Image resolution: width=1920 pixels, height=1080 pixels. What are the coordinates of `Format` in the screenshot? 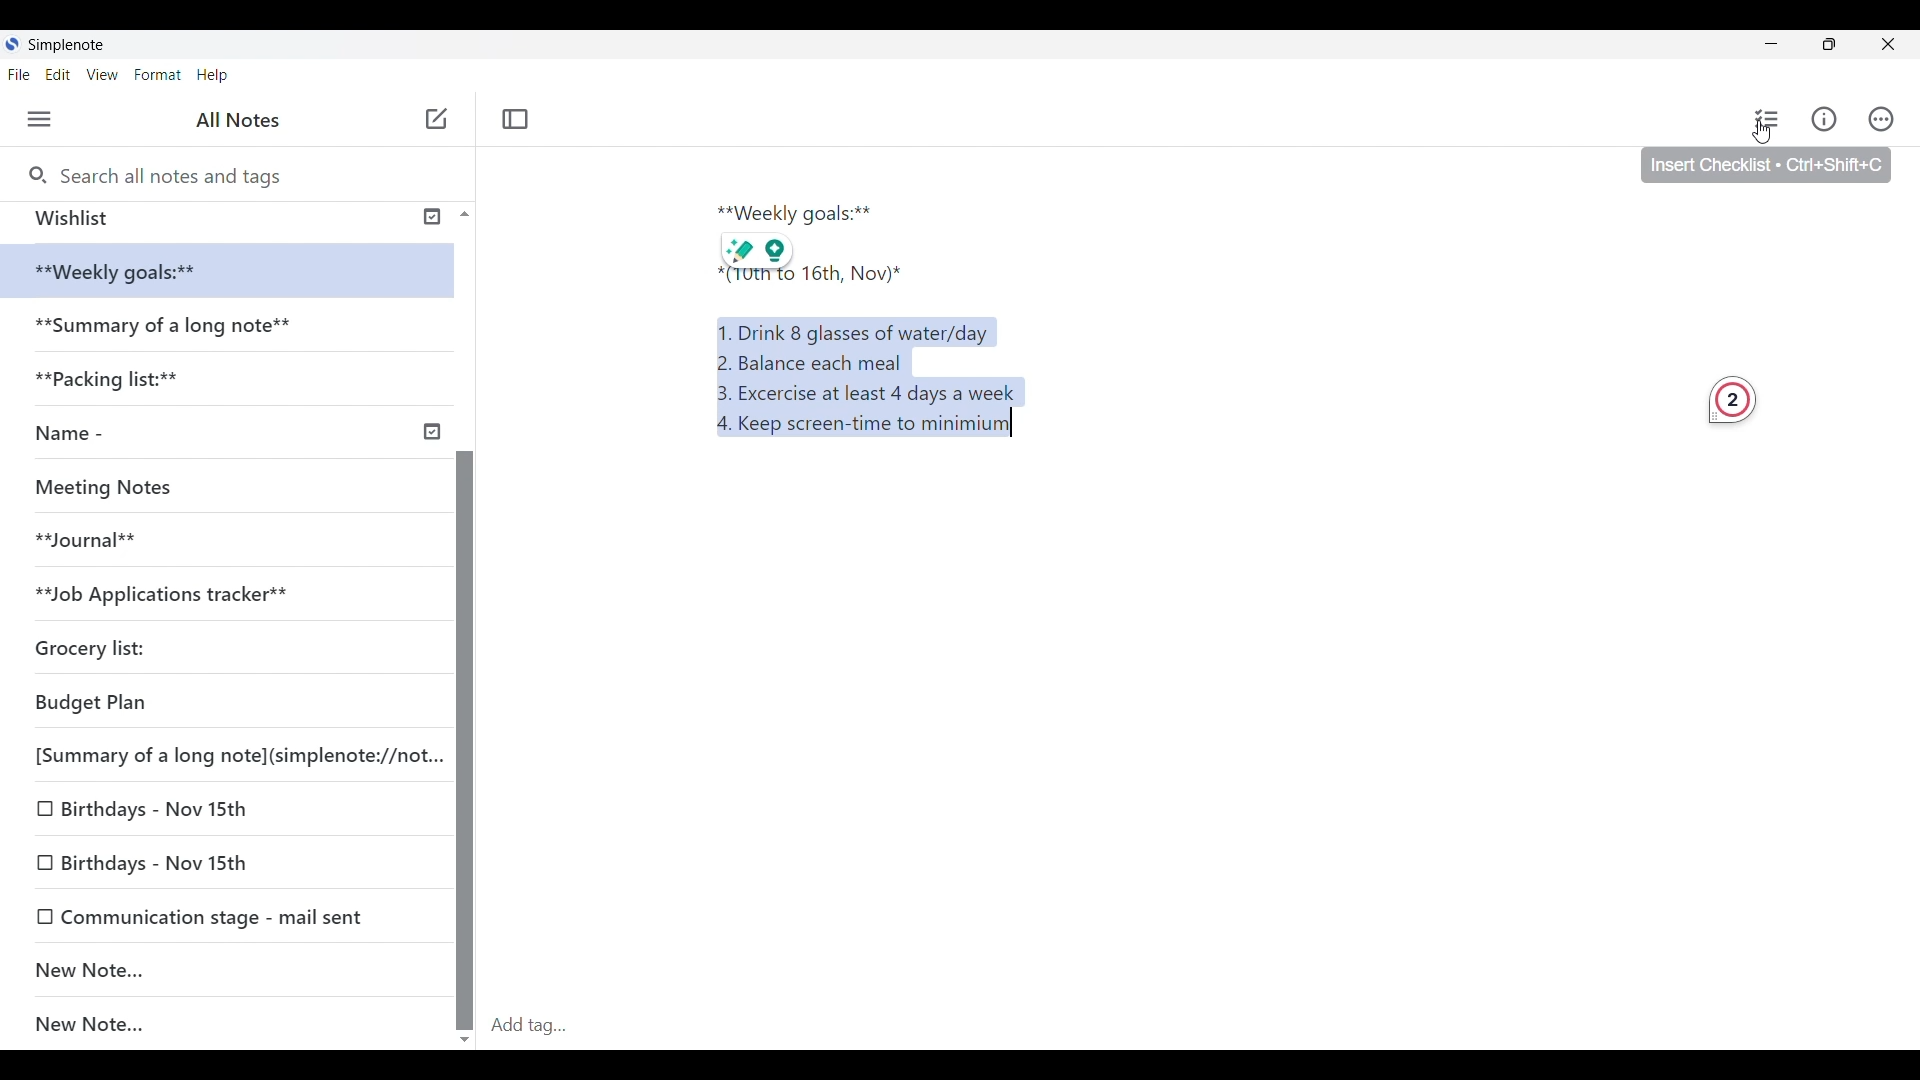 It's located at (158, 74).